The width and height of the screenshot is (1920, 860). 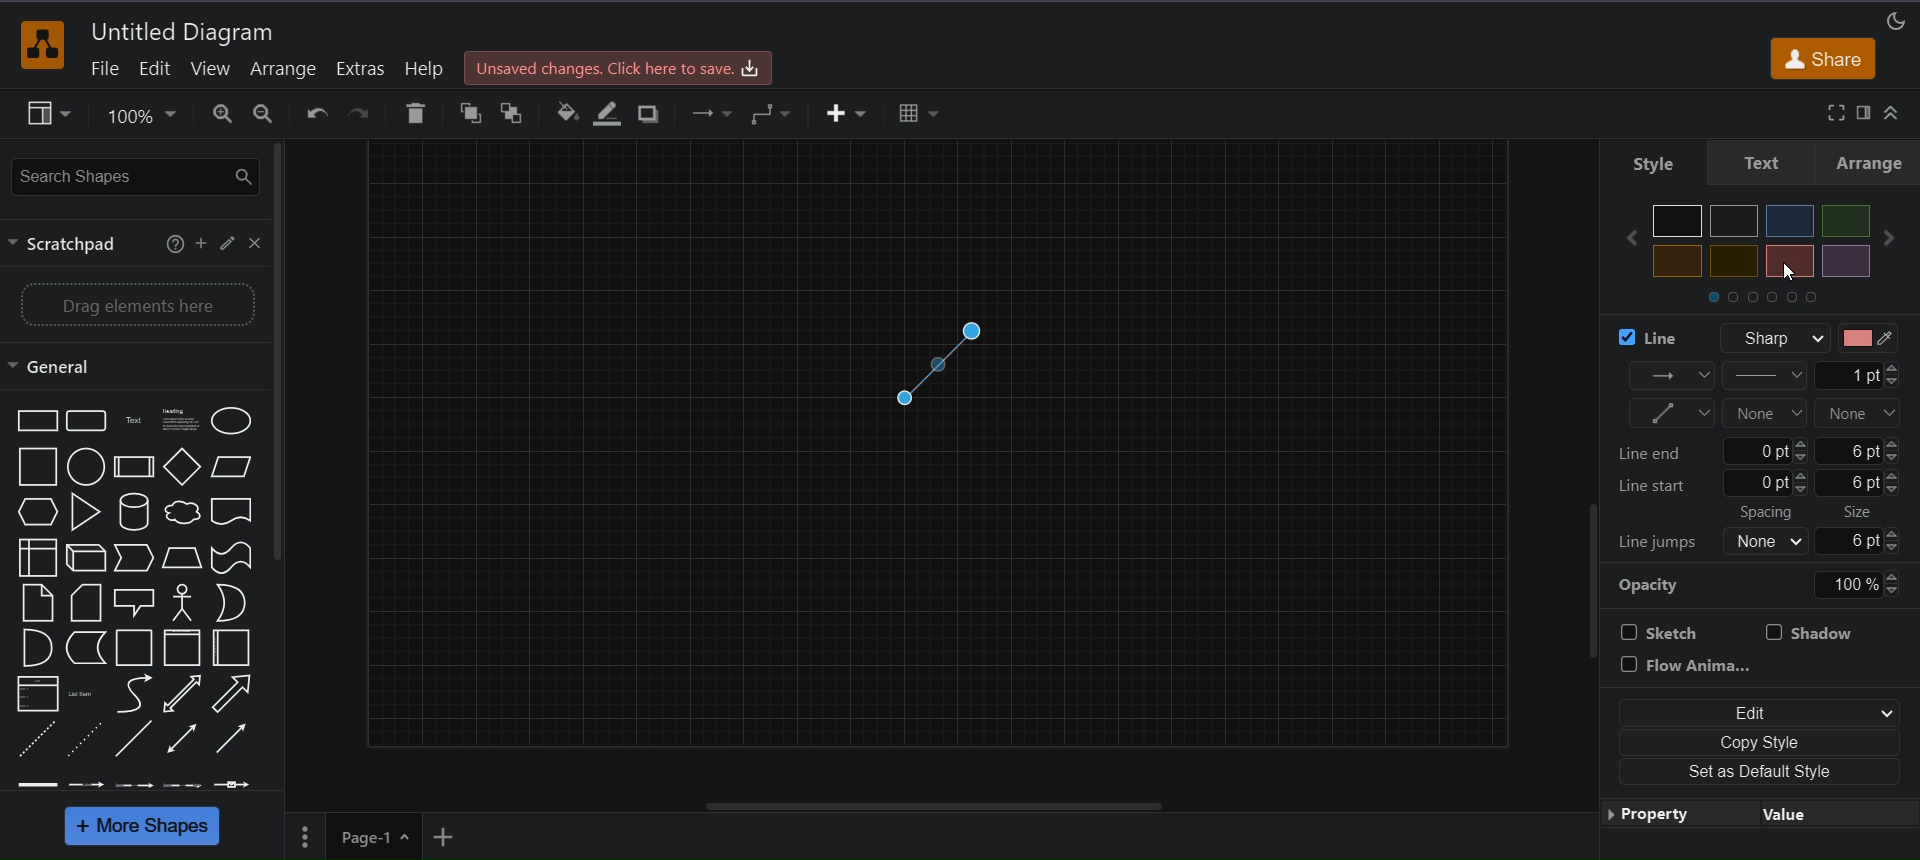 I want to click on add, so click(x=201, y=244).